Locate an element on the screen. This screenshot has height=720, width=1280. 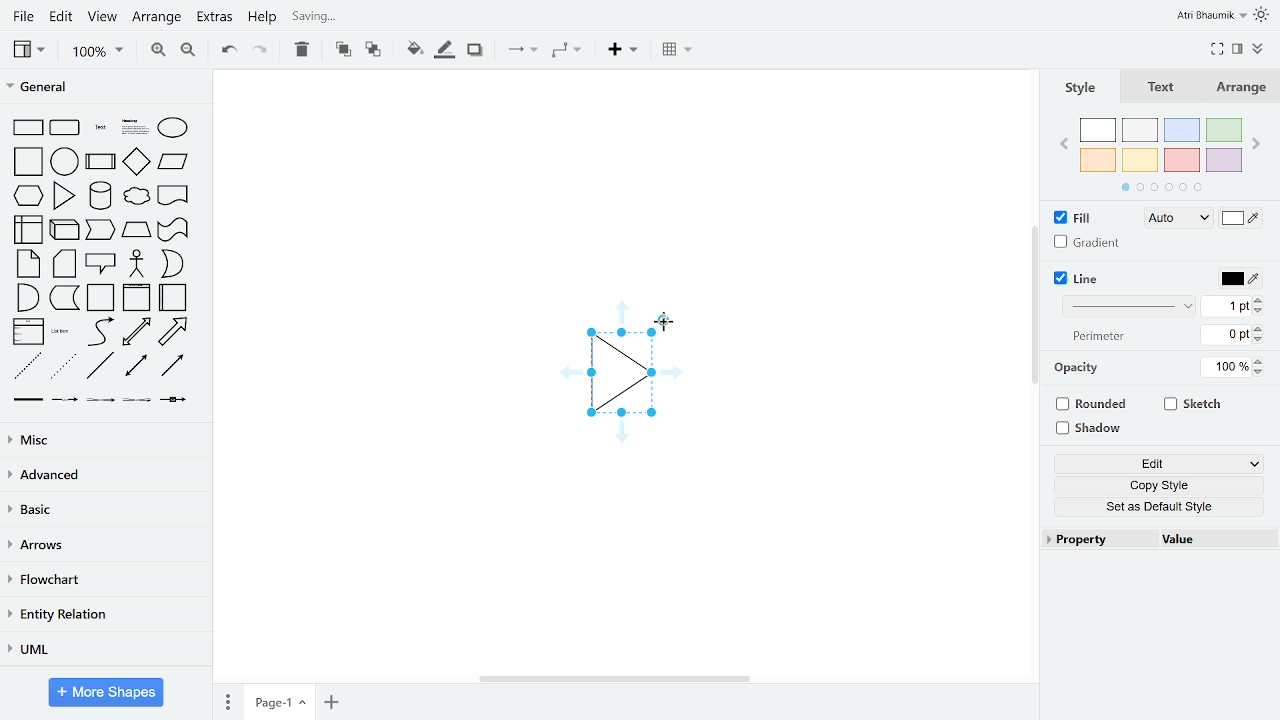
undo is located at coordinates (226, 51).